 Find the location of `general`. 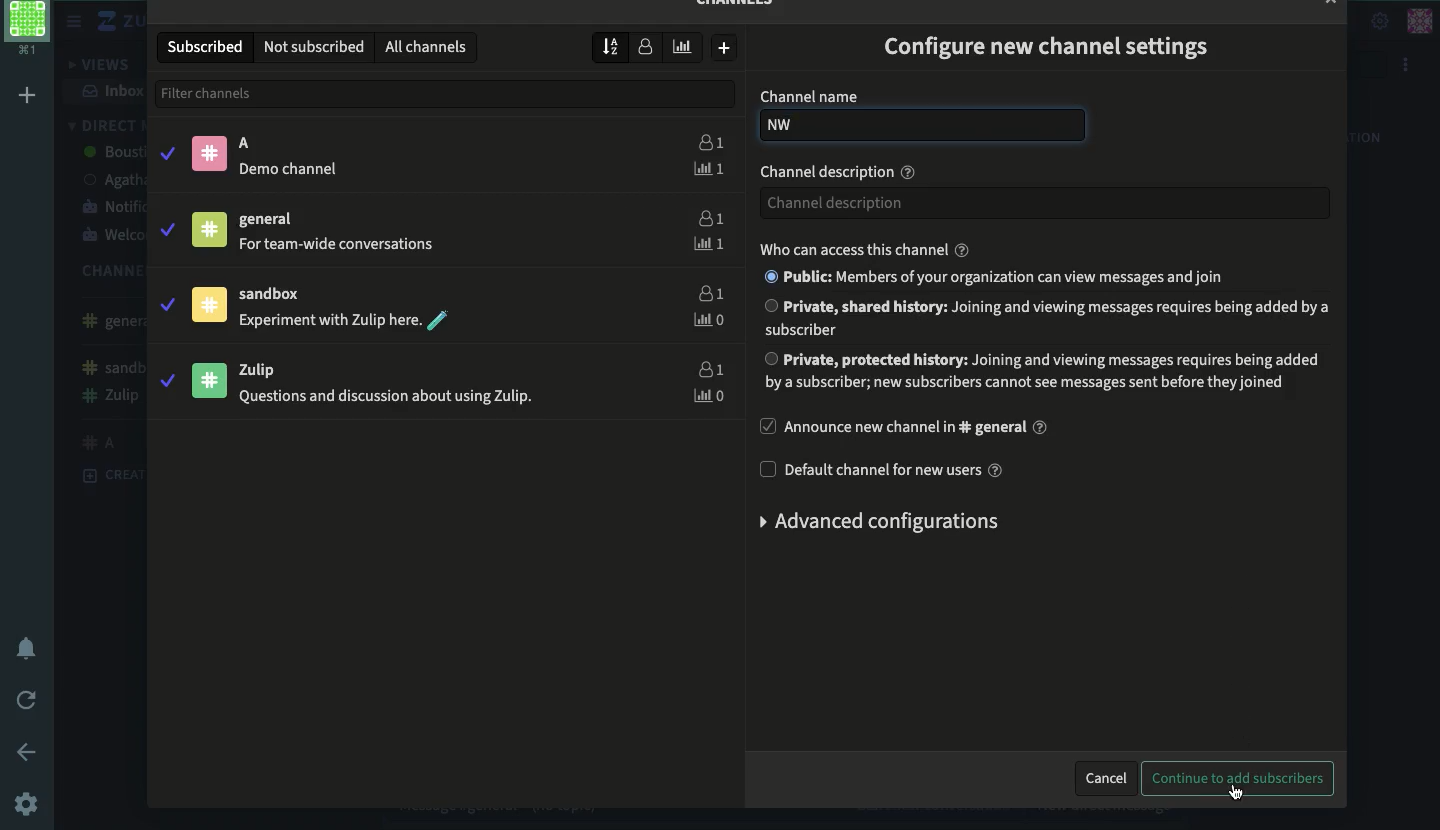

general is located at coordinates (273, 222).